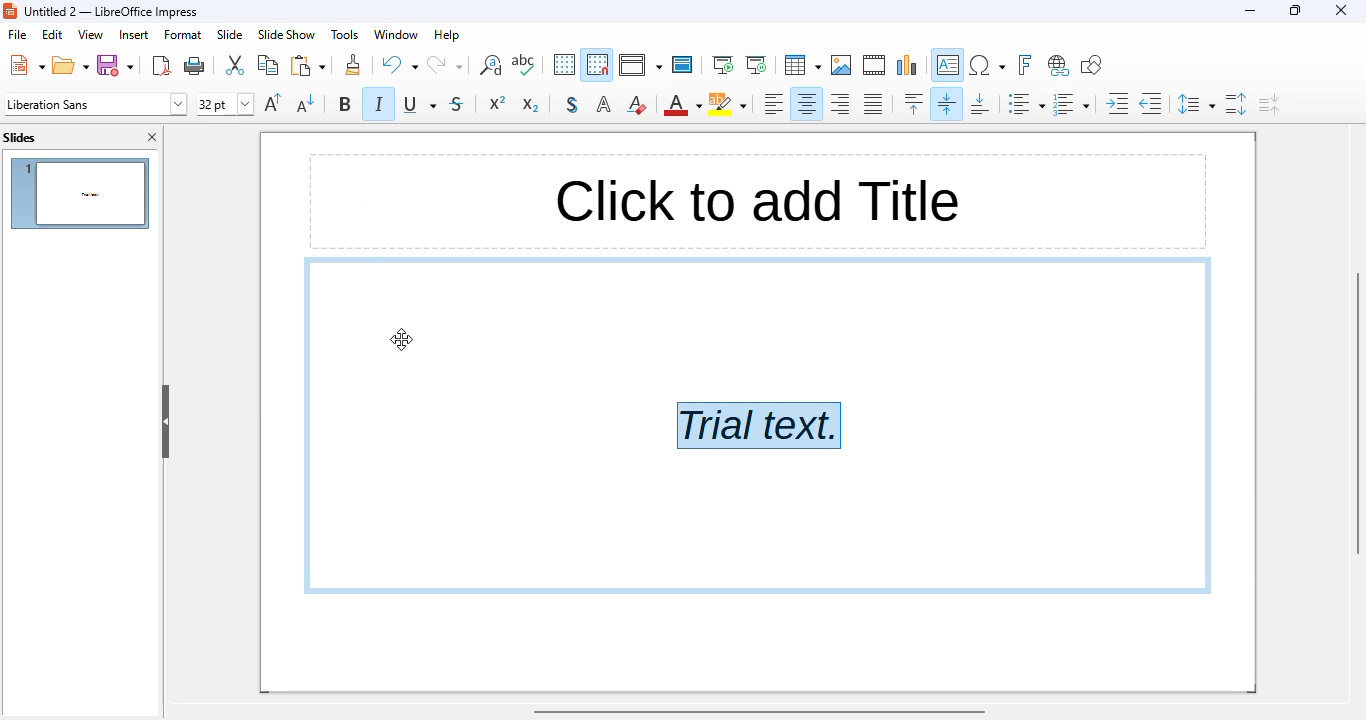 This screenshot has height=720, width=1366. What do you see at coordinates (421, 104) in the screenshot?
I see `underline` at bounding box center [421, 104].